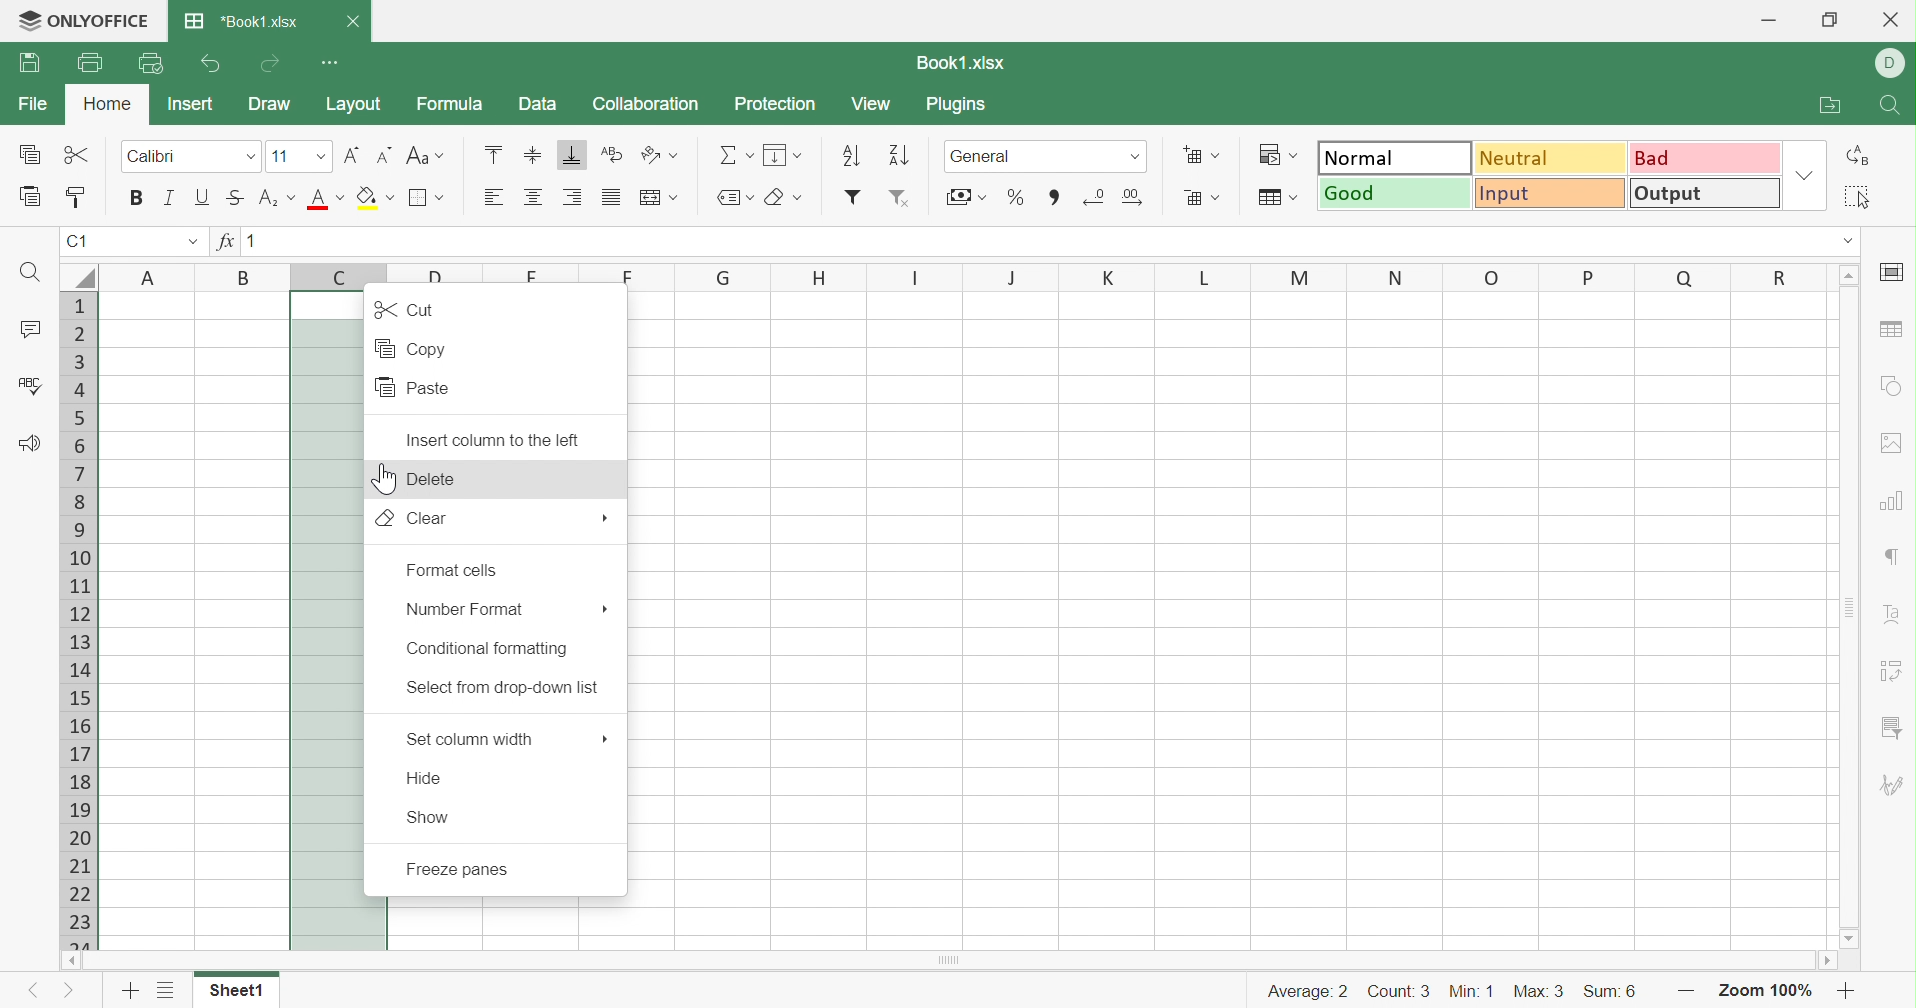  What do you see at coordinates (796, 197) in the screenshot?
I see `Drop Down` at bounding box center [796, 197].